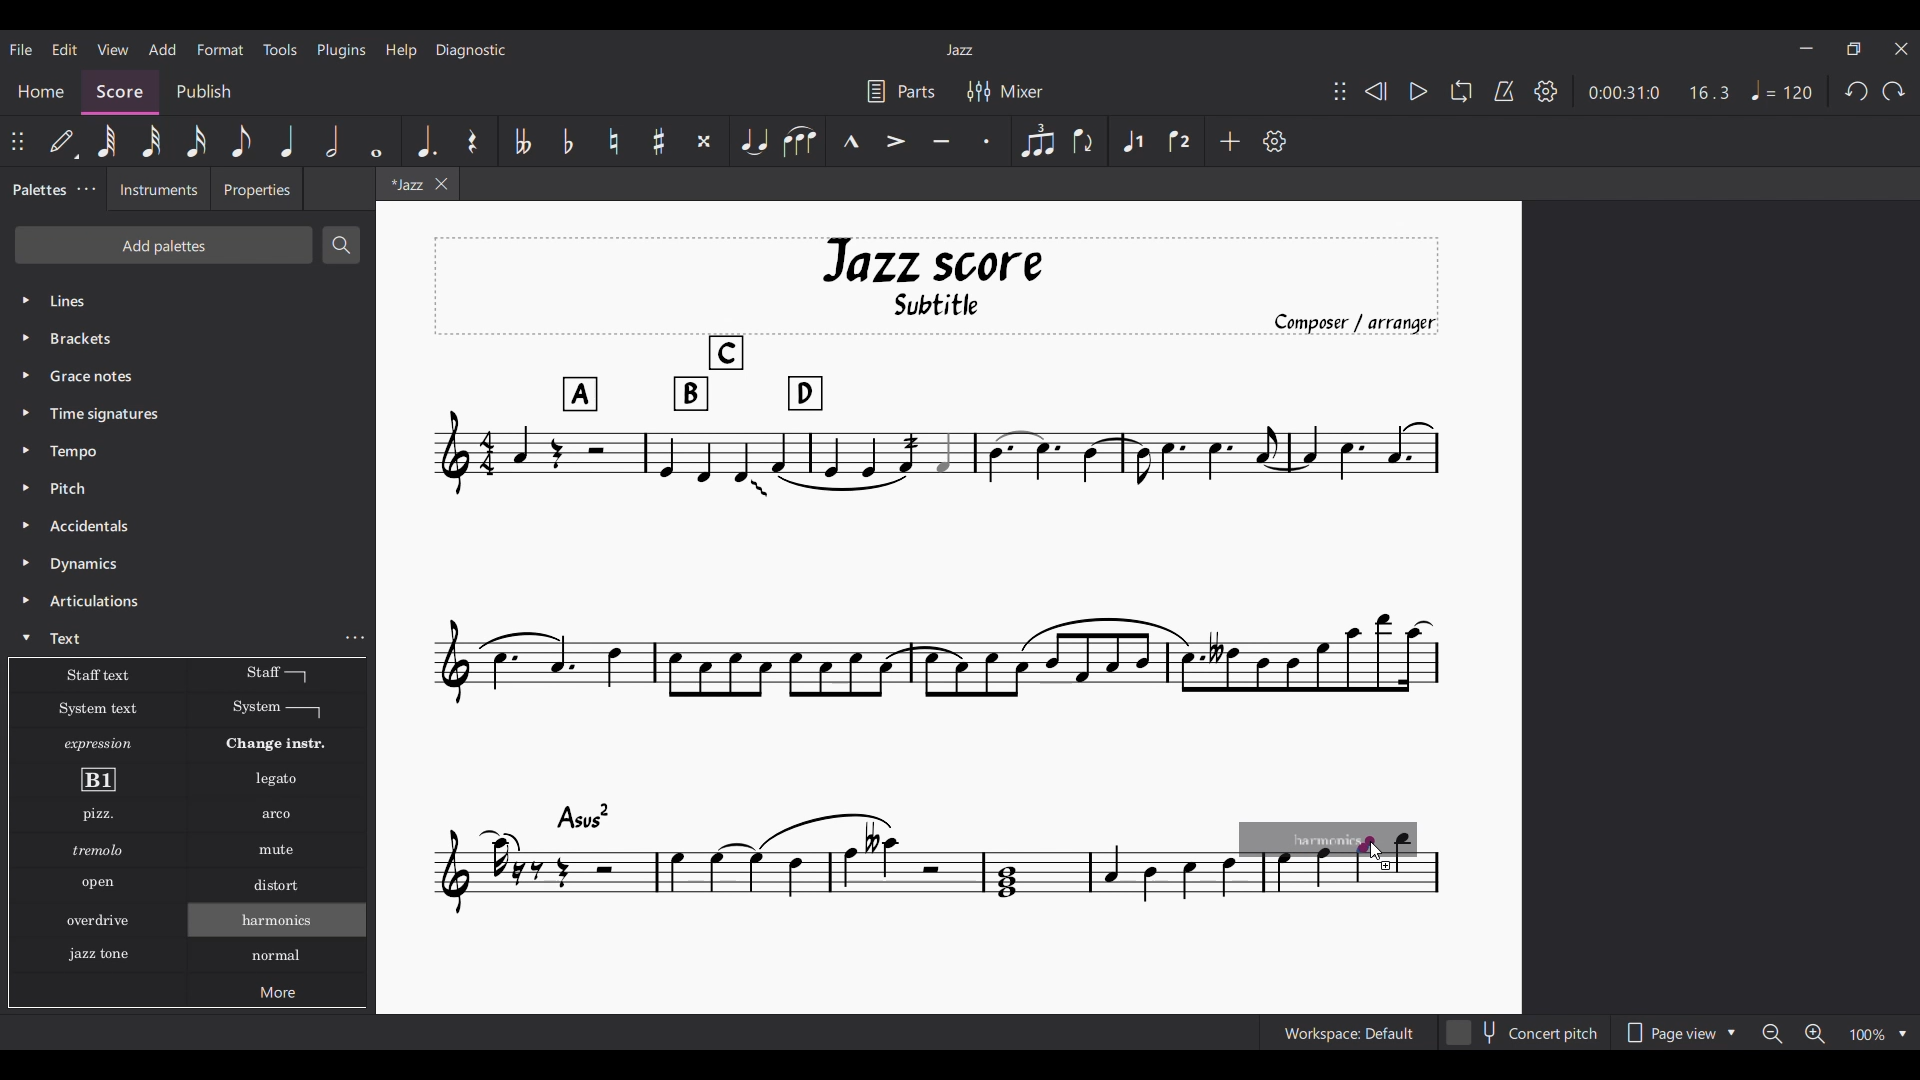 This screenshot has height=1080, width=1920. What do you see at coordinates (94, 884) in the screenshot?
I see `` at bounding box center [94, 884].